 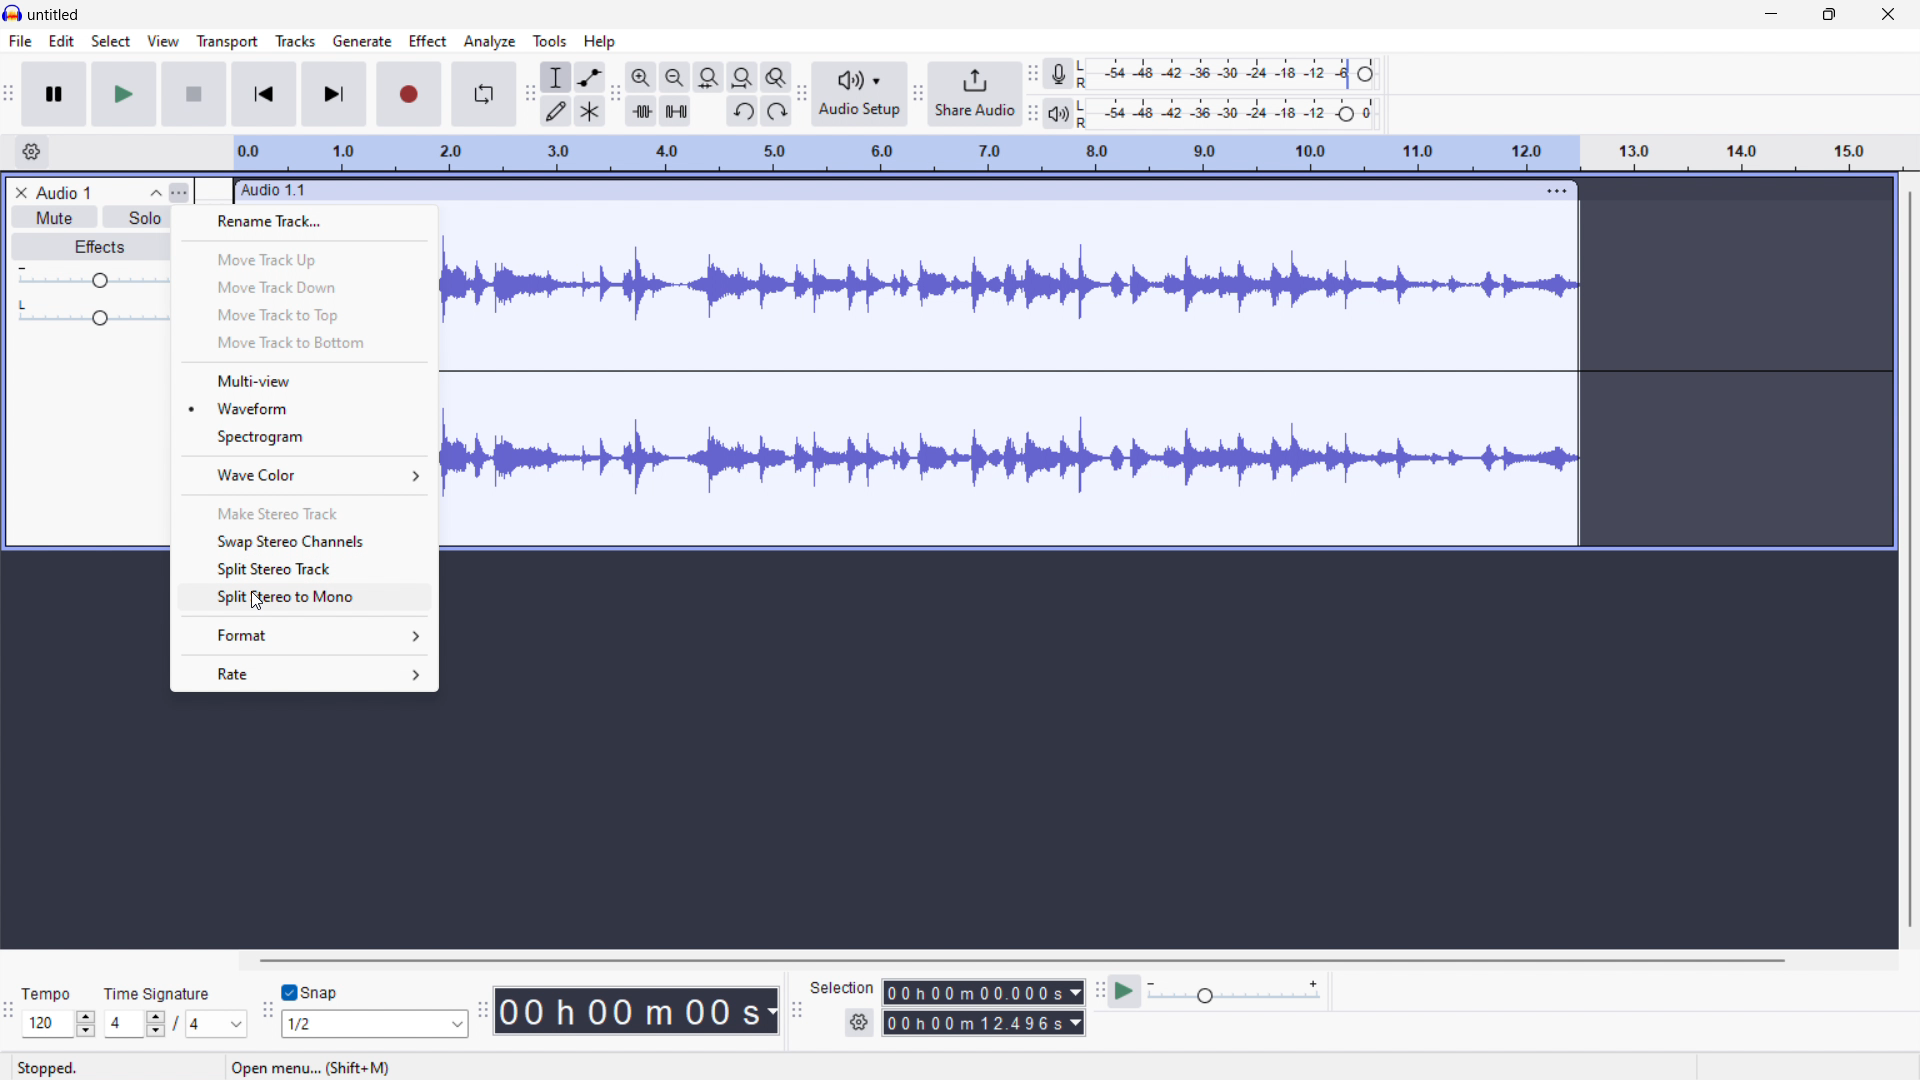 What do you see at coordinates (842, 987) in the screenshot?
I see `Selection` at bounding box center [842, 987].